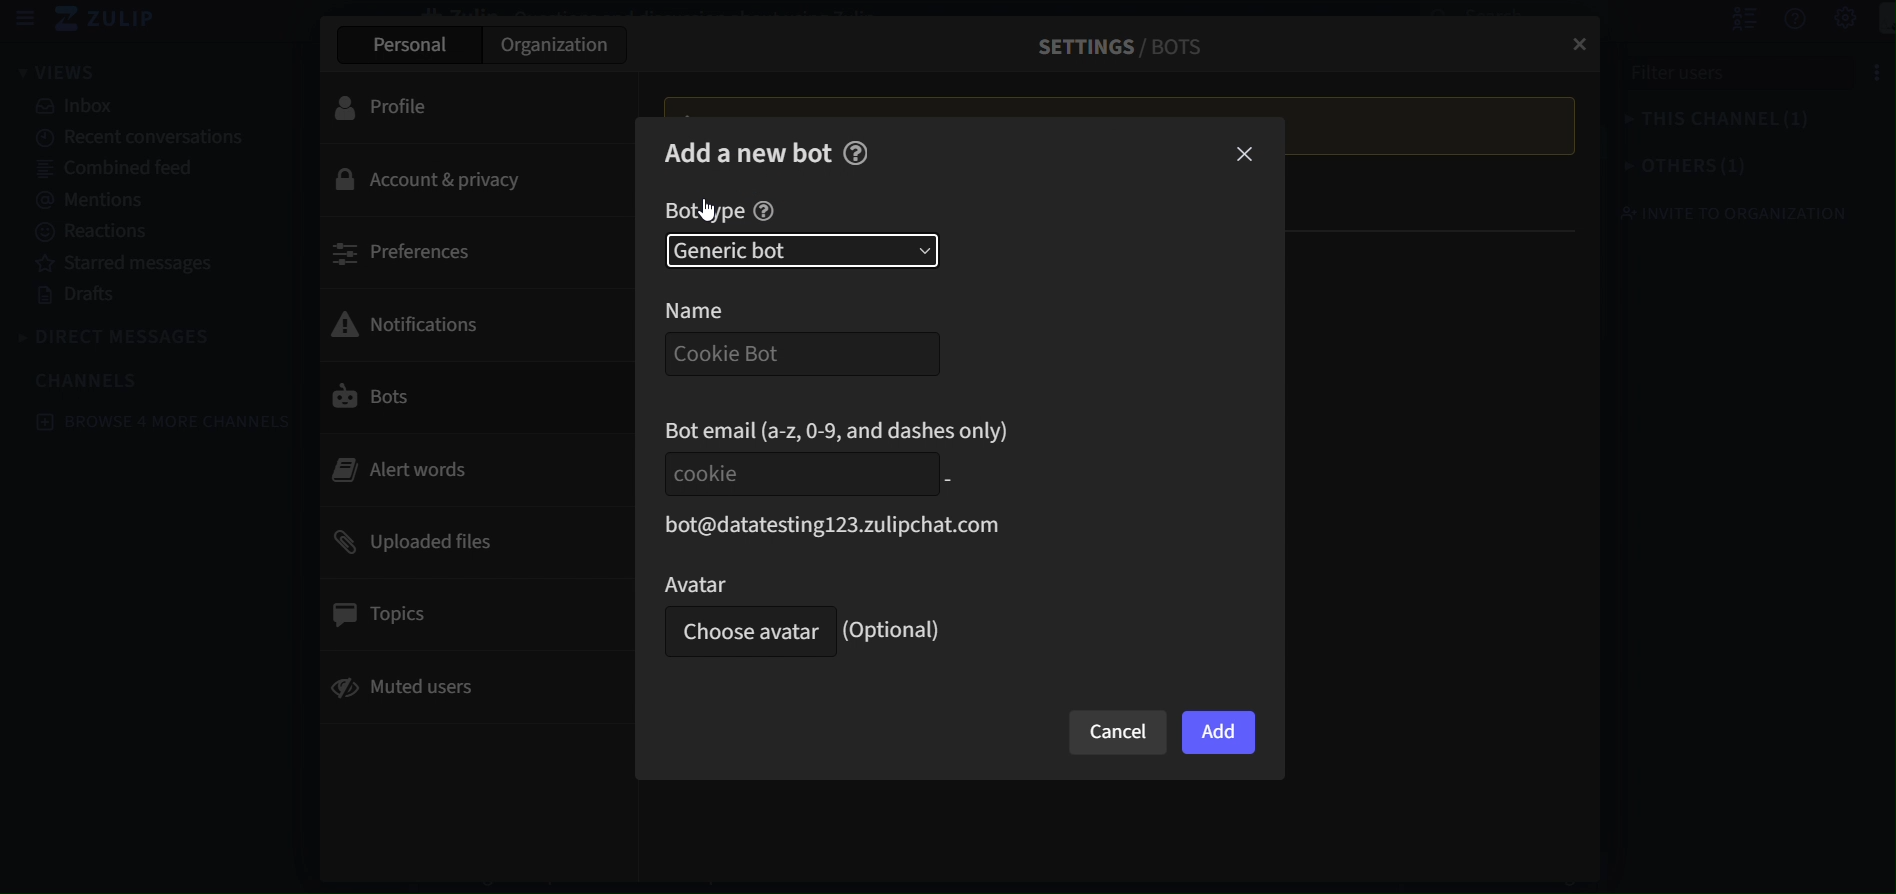  What do you see at coordinates (835, 522) in the screenshot?
I see `bot@datatesting123.zulipchat.com` at bounding box center [835, 522].